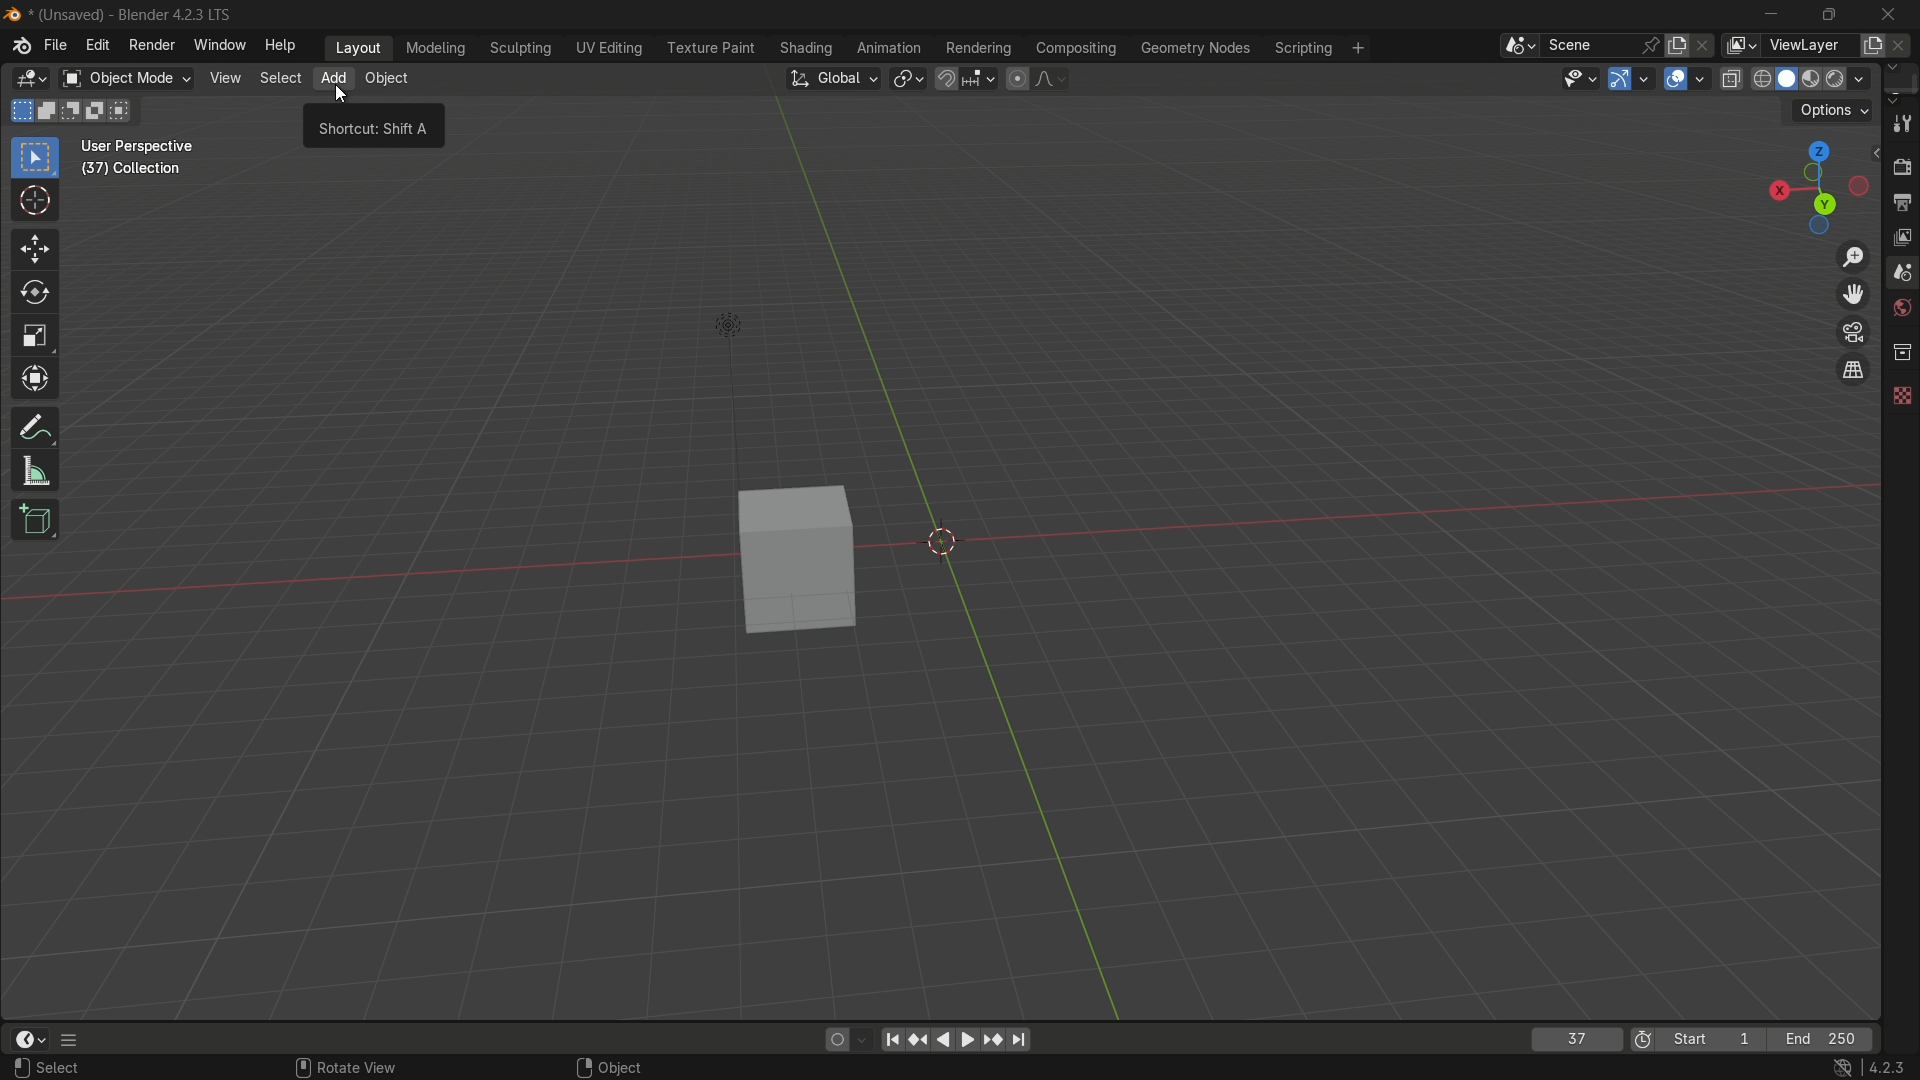 The width and height of the screenshot is (1920, 1080). I want to click on view layer name, so click(1812, 46).